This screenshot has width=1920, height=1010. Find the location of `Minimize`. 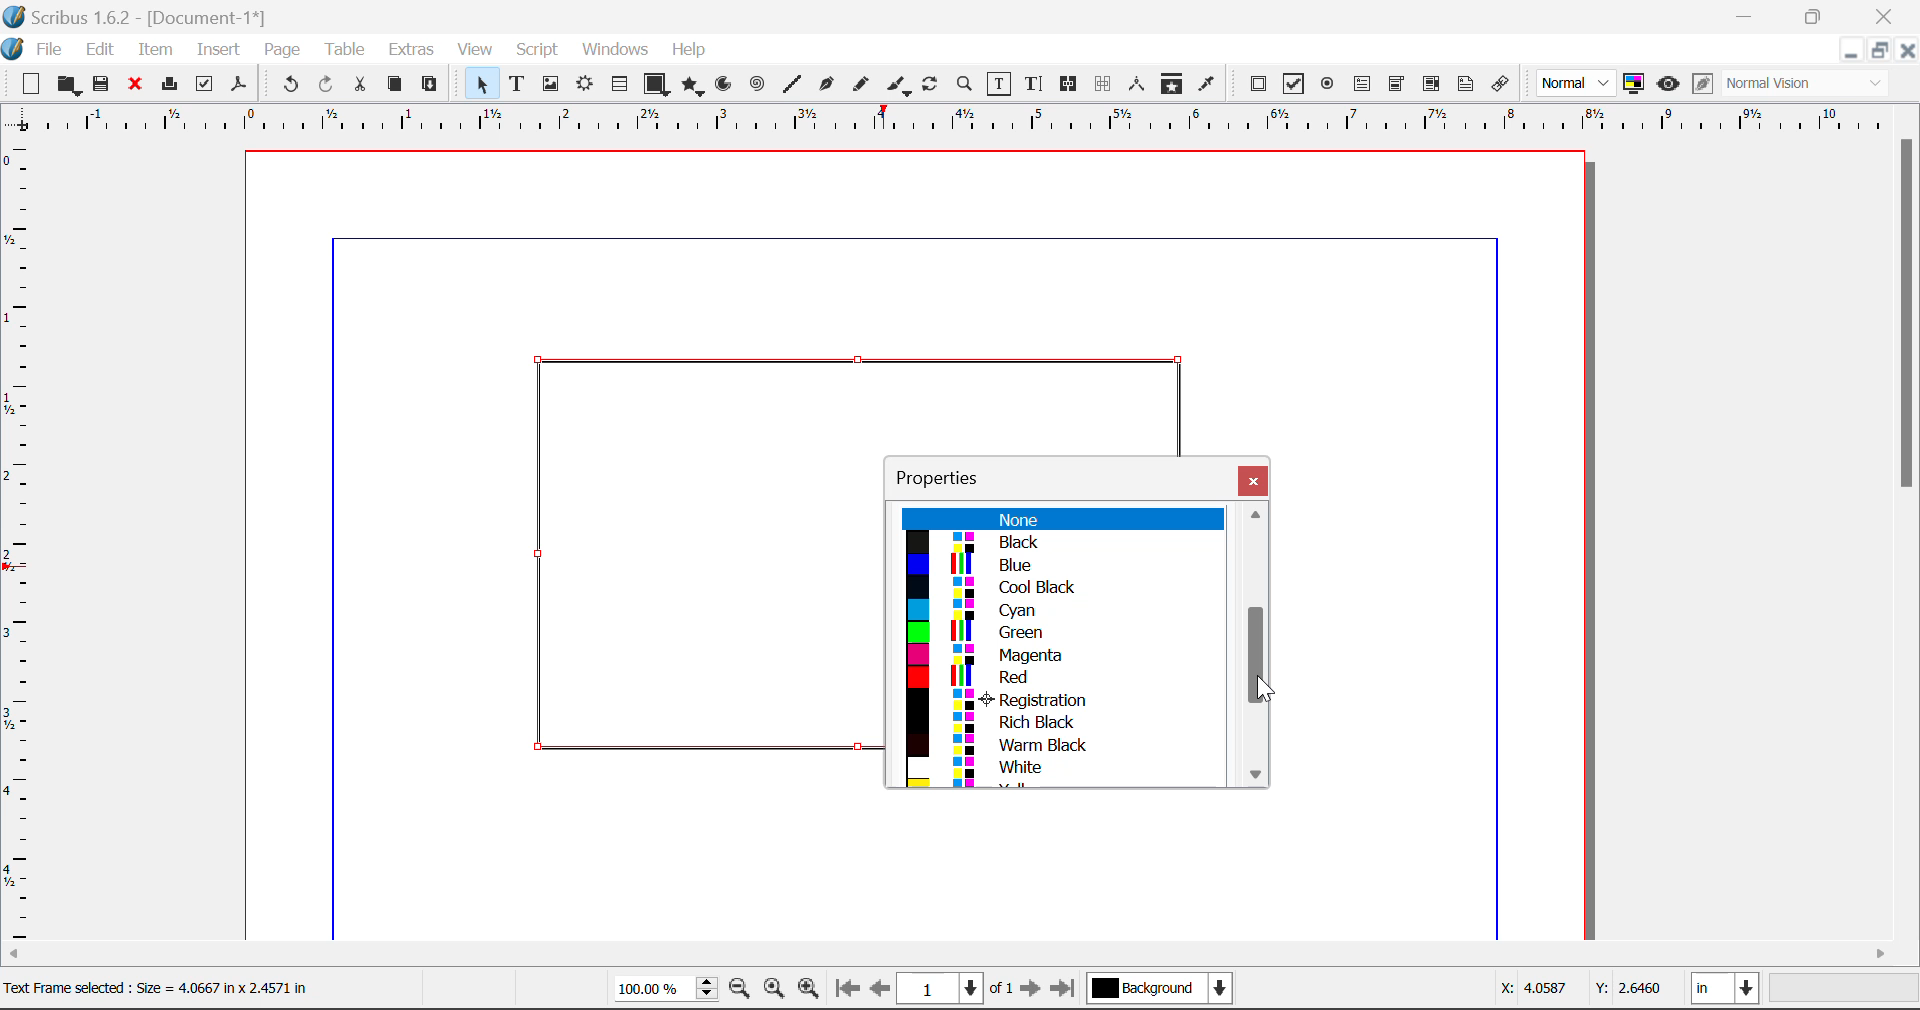

Minimize is located at coordinates (1879, 50).